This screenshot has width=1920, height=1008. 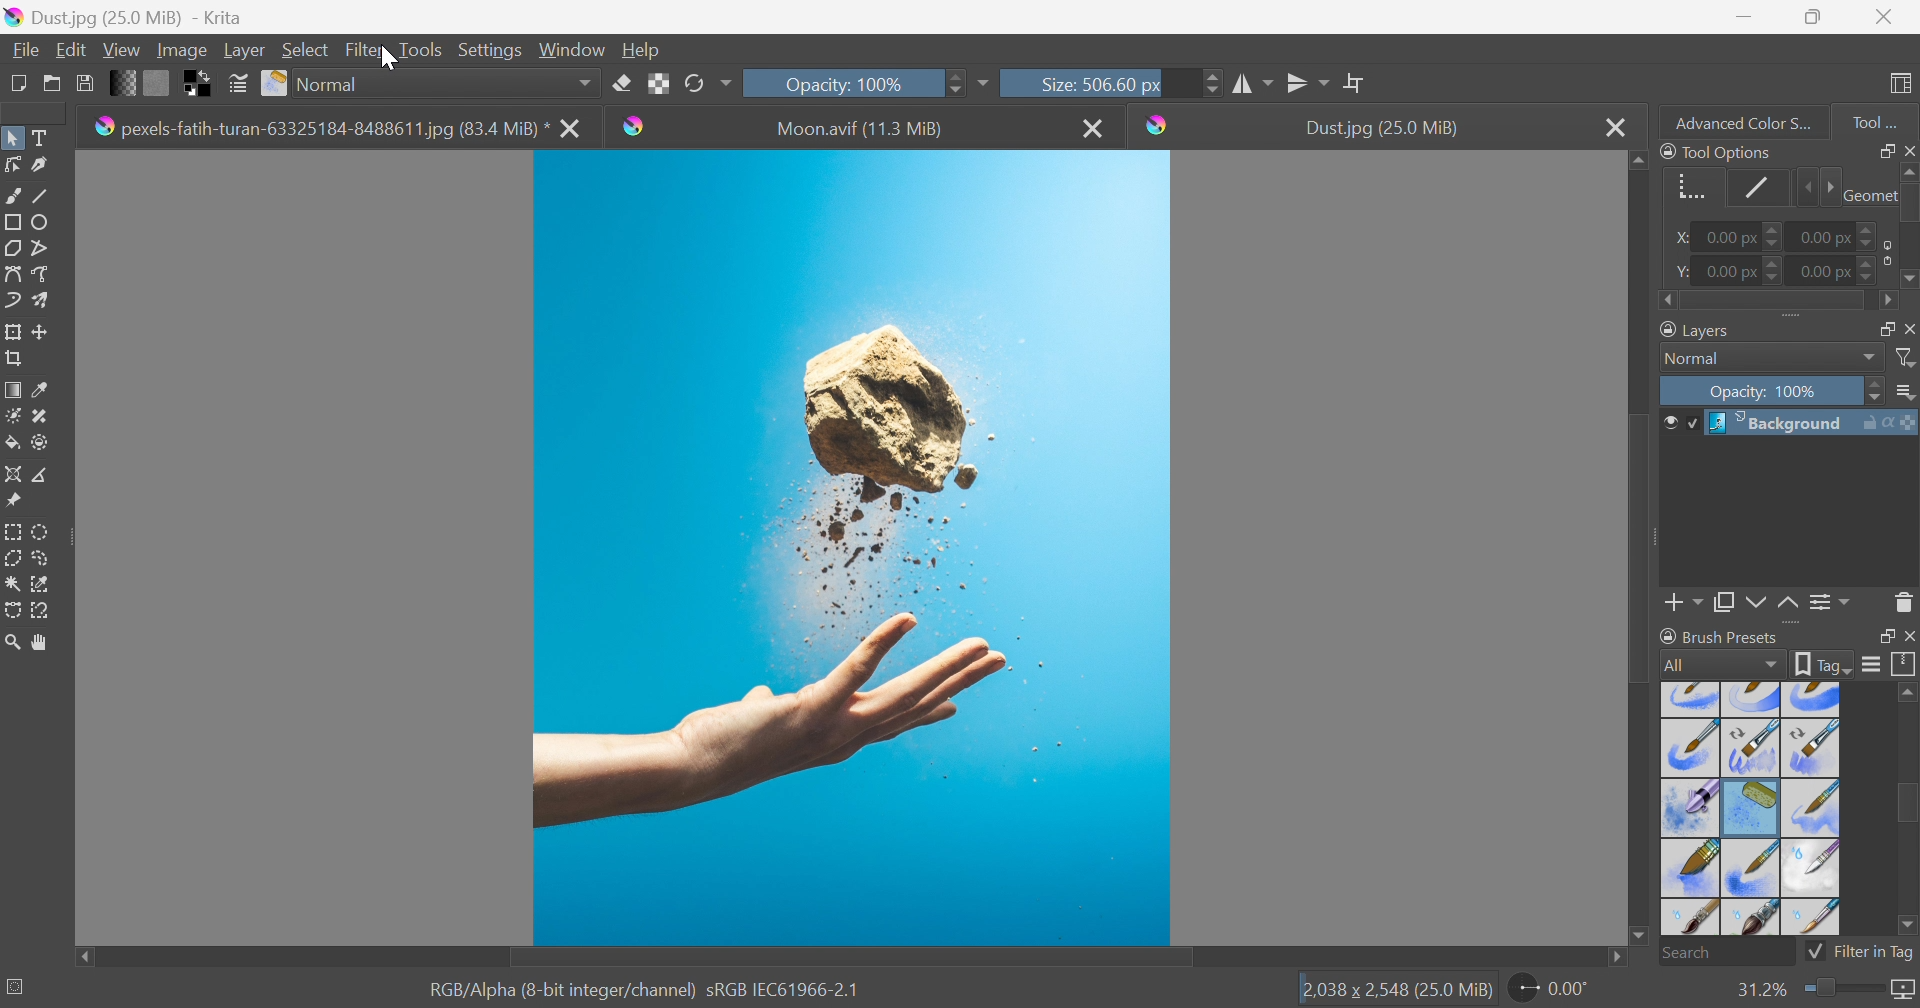 I want to click on Filter, so click(x=367, y=49).